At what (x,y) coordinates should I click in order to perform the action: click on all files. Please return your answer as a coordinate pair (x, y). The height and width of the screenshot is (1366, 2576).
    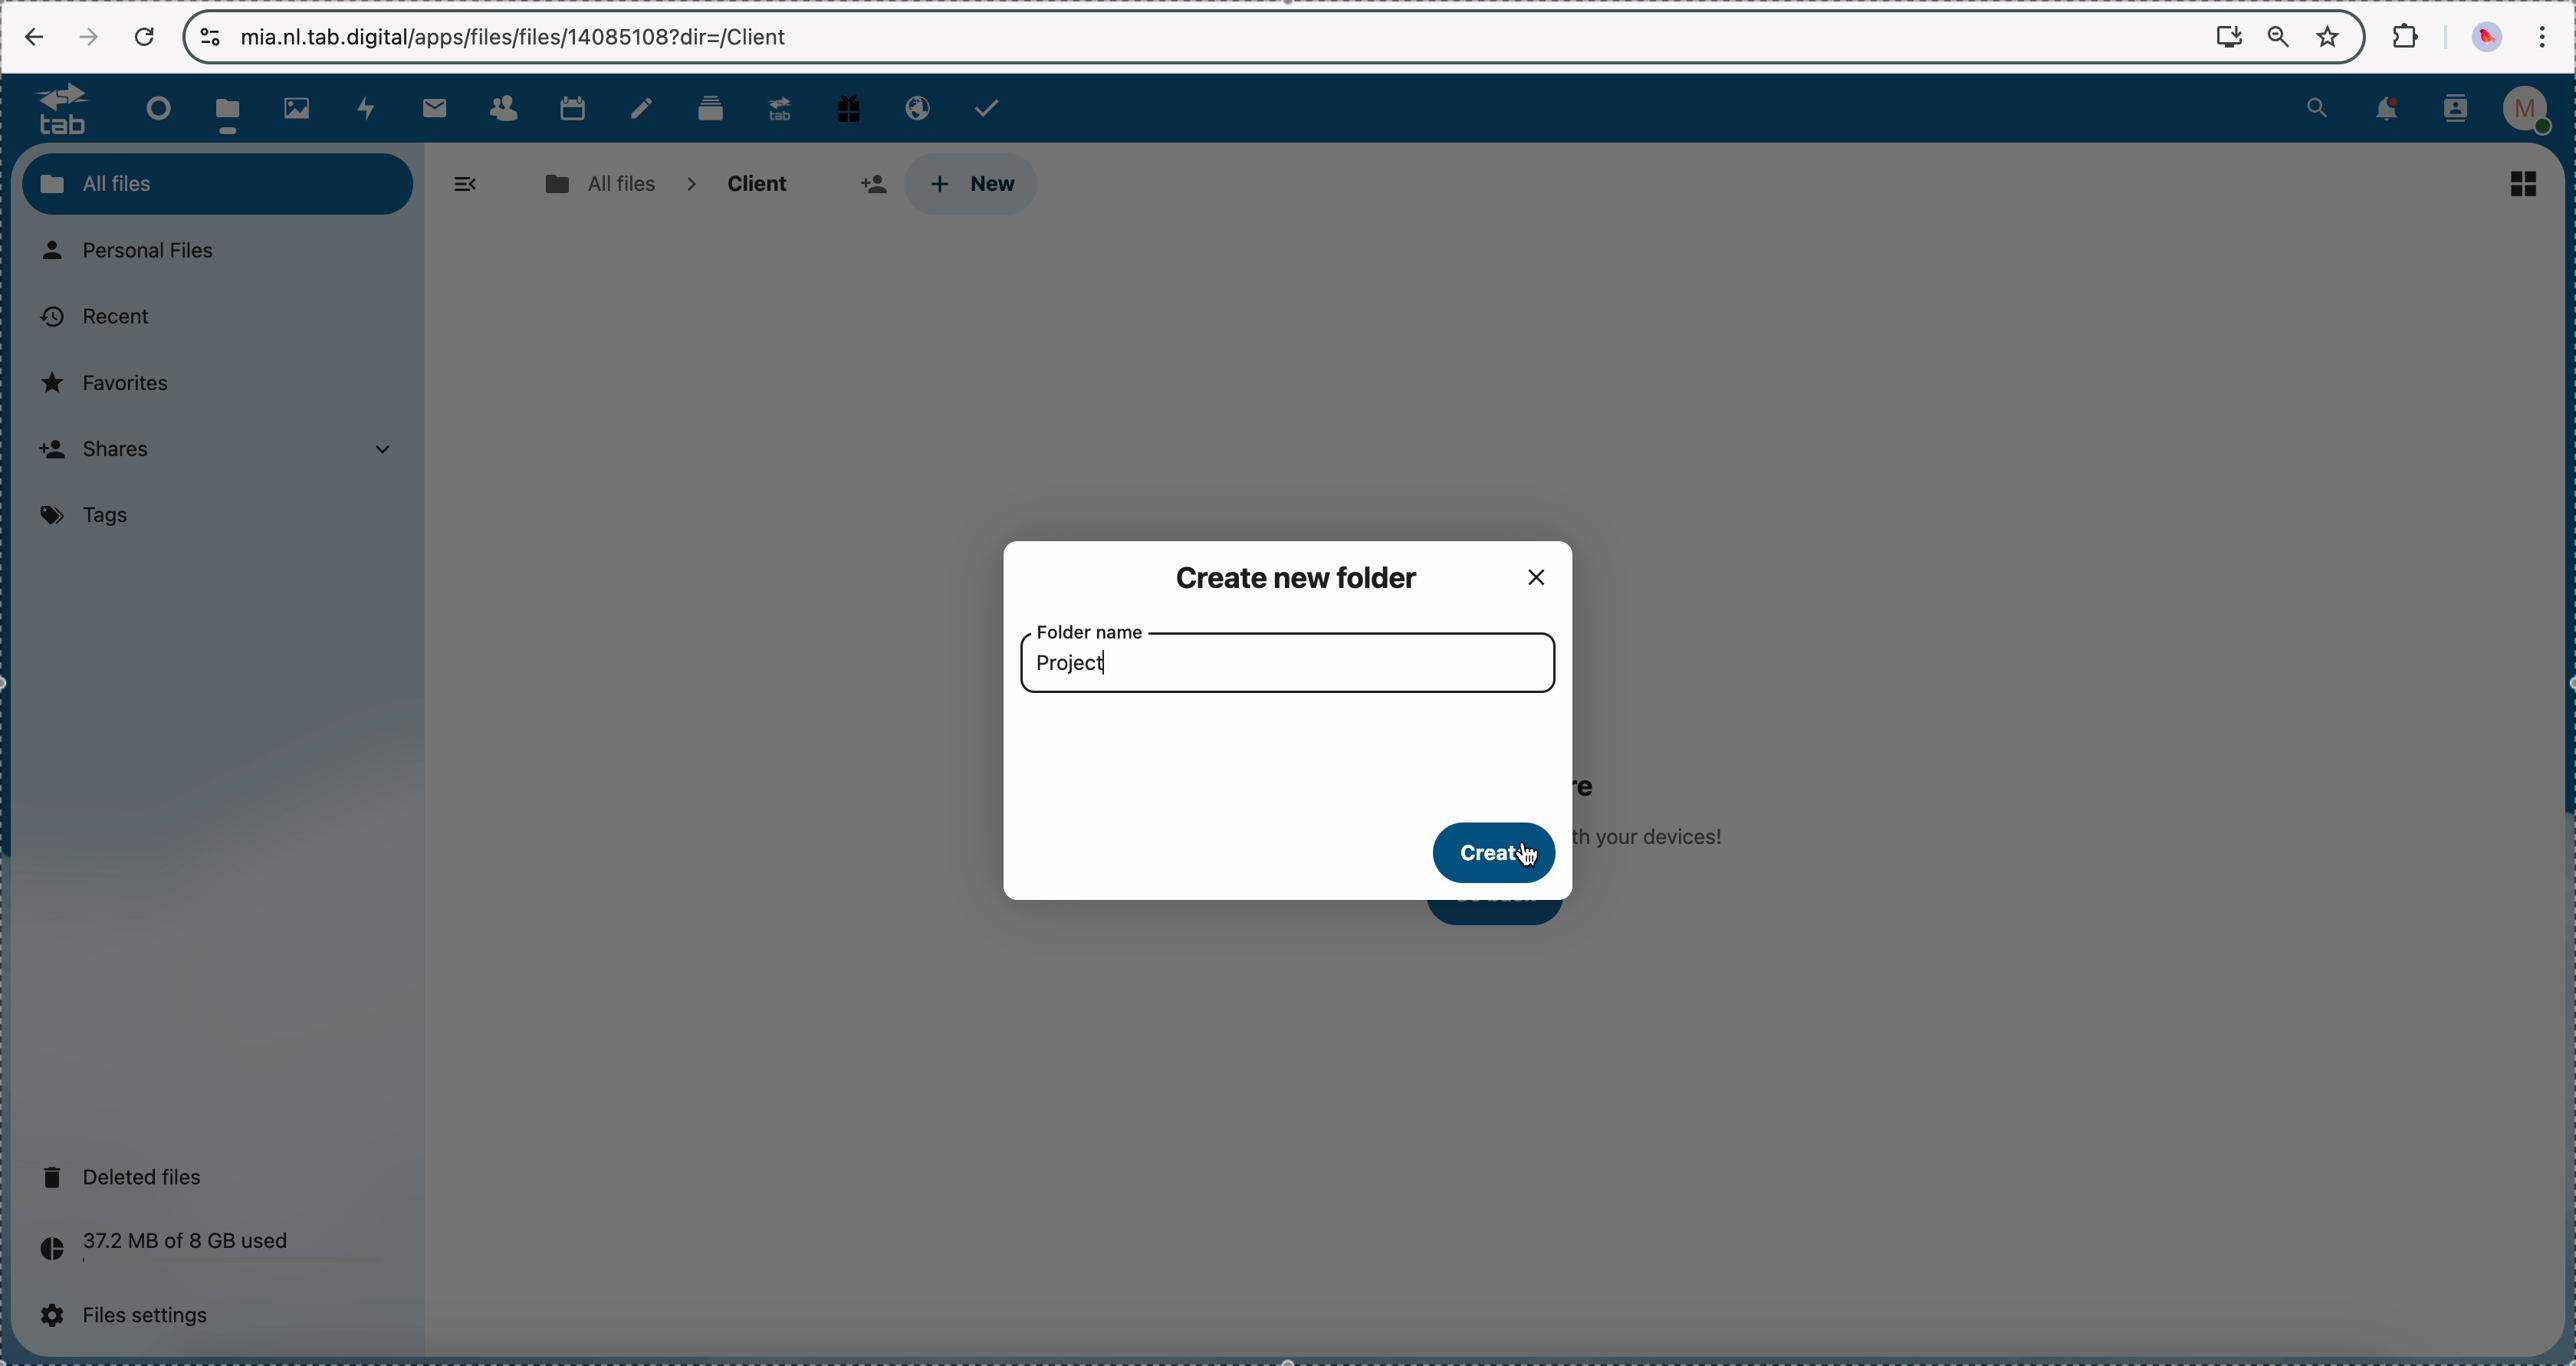
    Looking at the image, I should click on (218, 183).